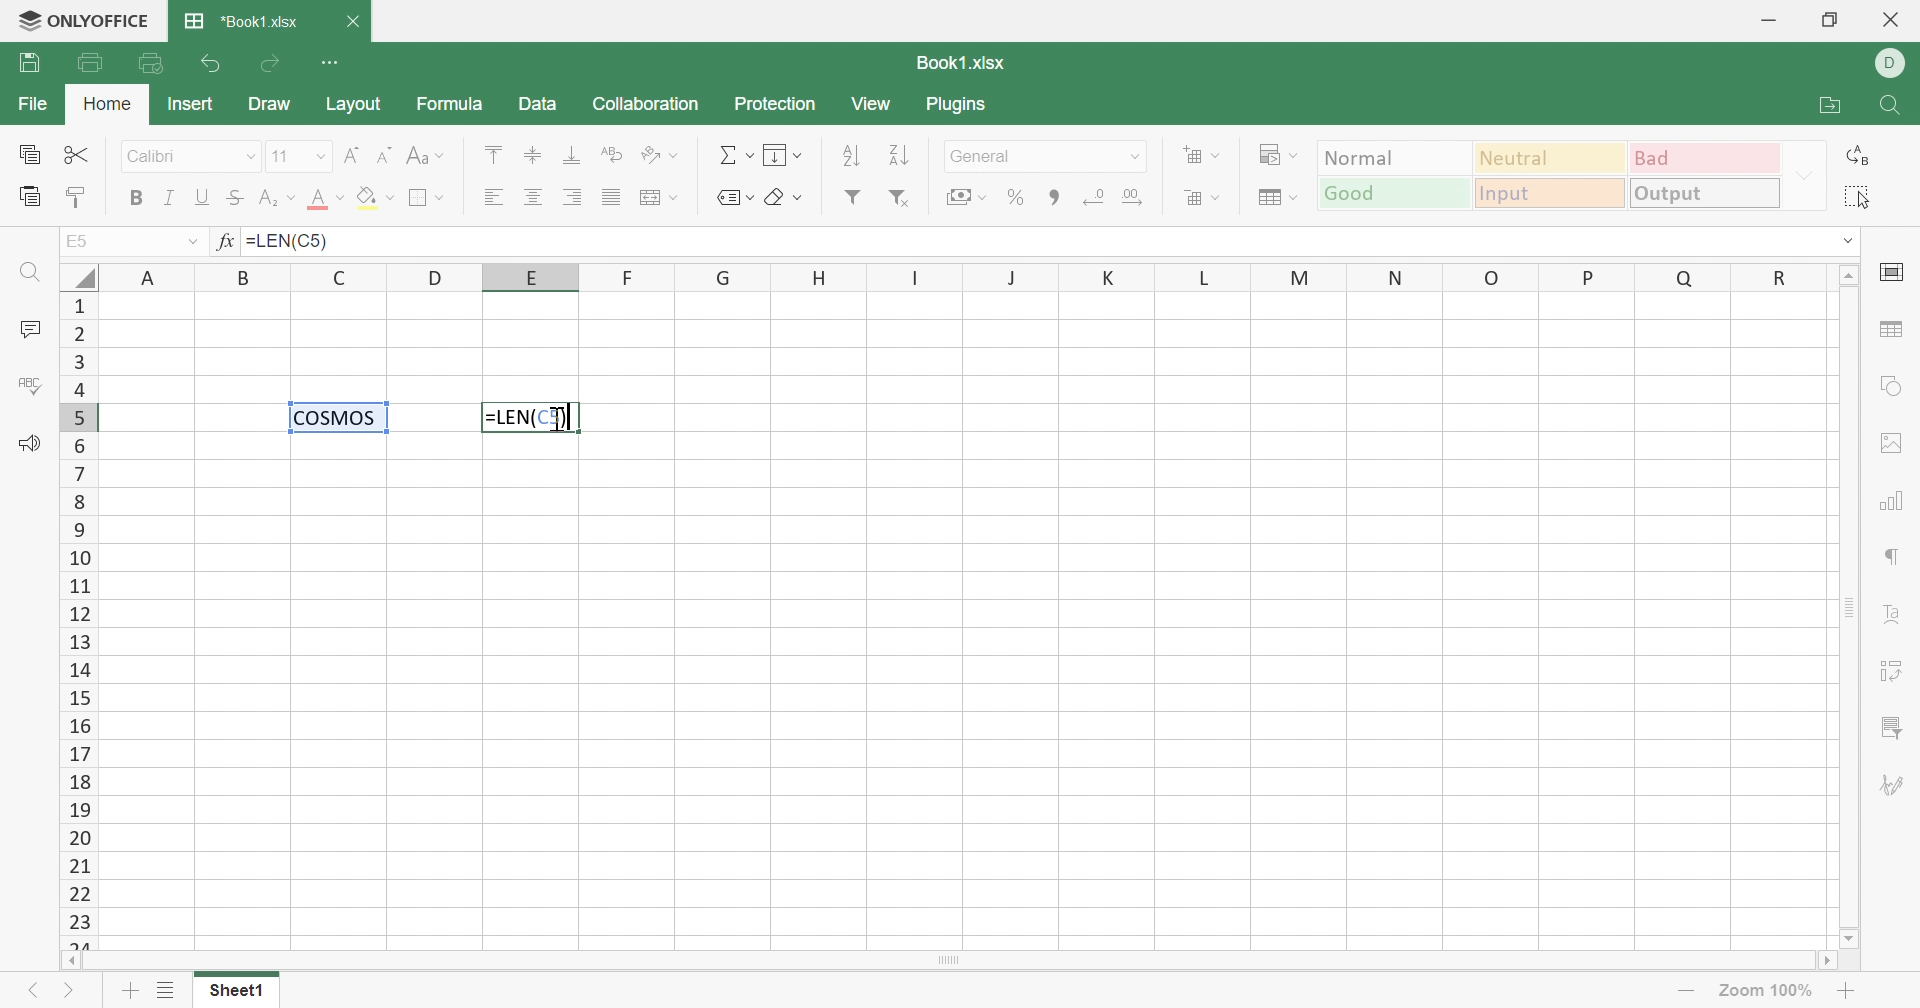 The width and height of the screenshot is (1920, 1008). Describe the element at coordinates (1059, 198) in the screenshot. I see `Comma style` at that location.